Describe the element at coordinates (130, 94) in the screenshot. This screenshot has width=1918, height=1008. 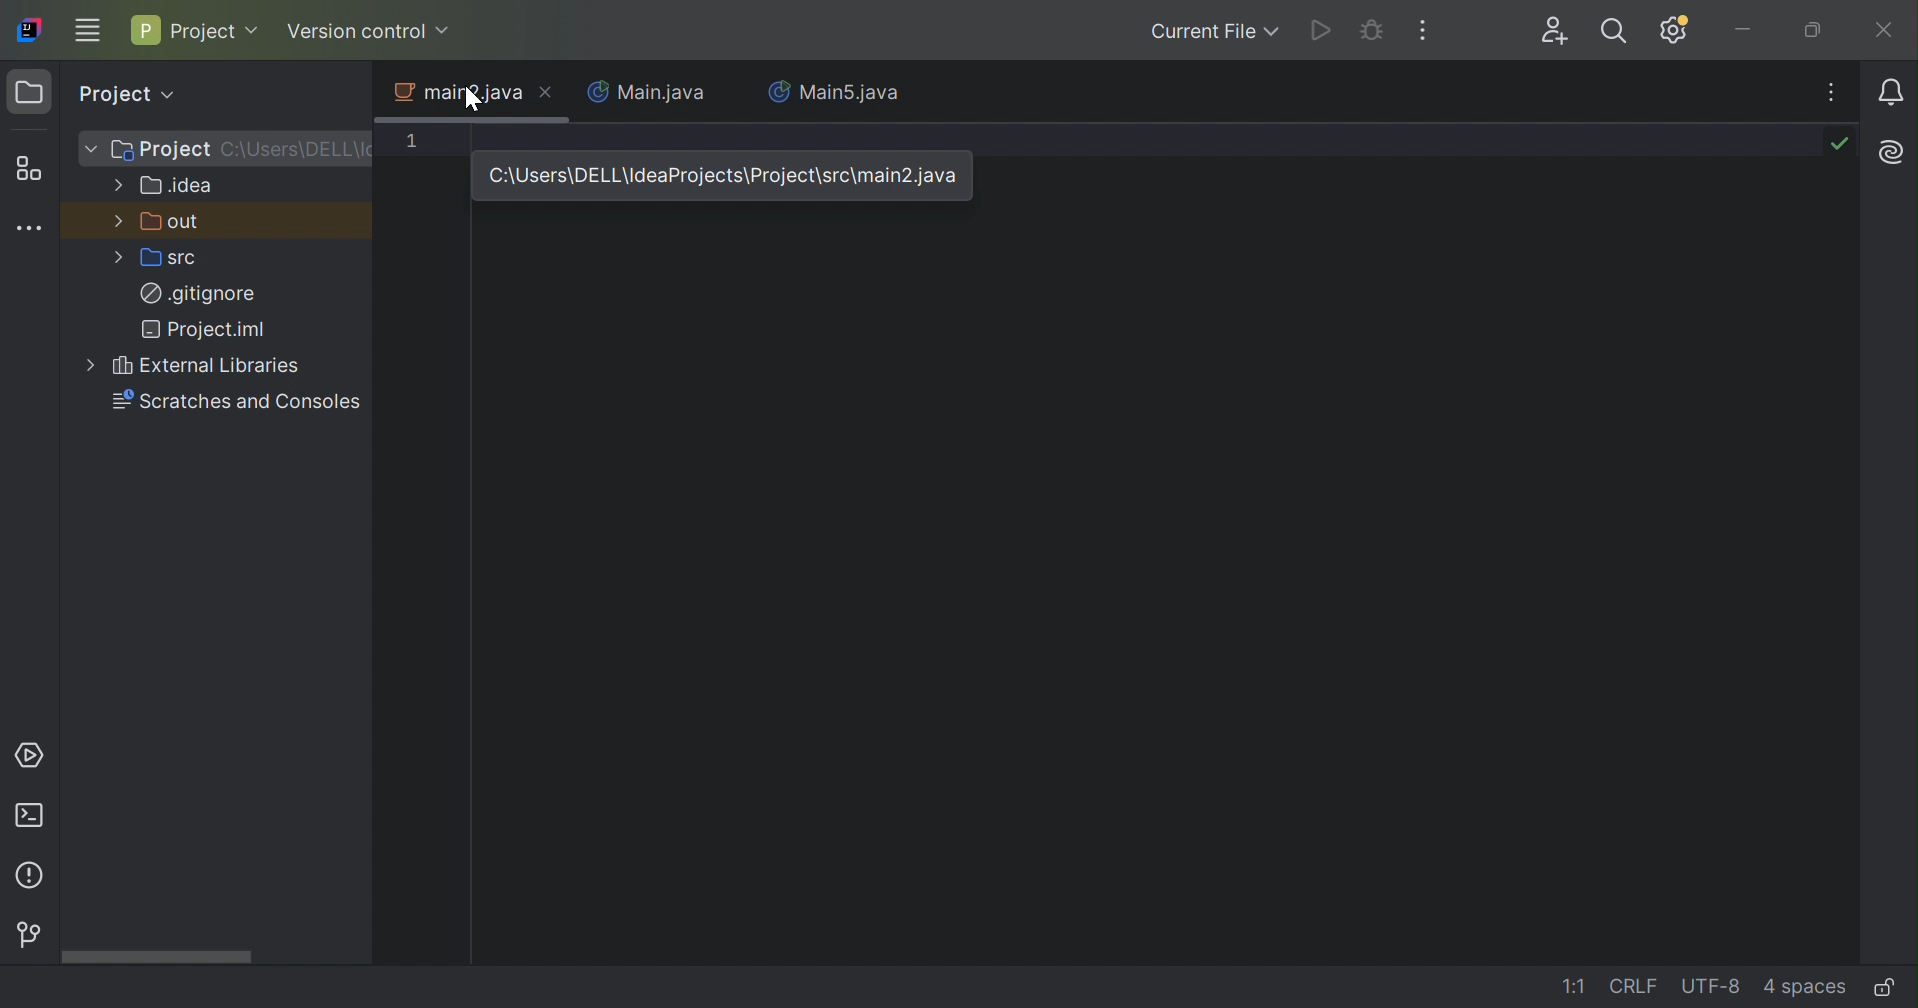
I see `Project` at that location.